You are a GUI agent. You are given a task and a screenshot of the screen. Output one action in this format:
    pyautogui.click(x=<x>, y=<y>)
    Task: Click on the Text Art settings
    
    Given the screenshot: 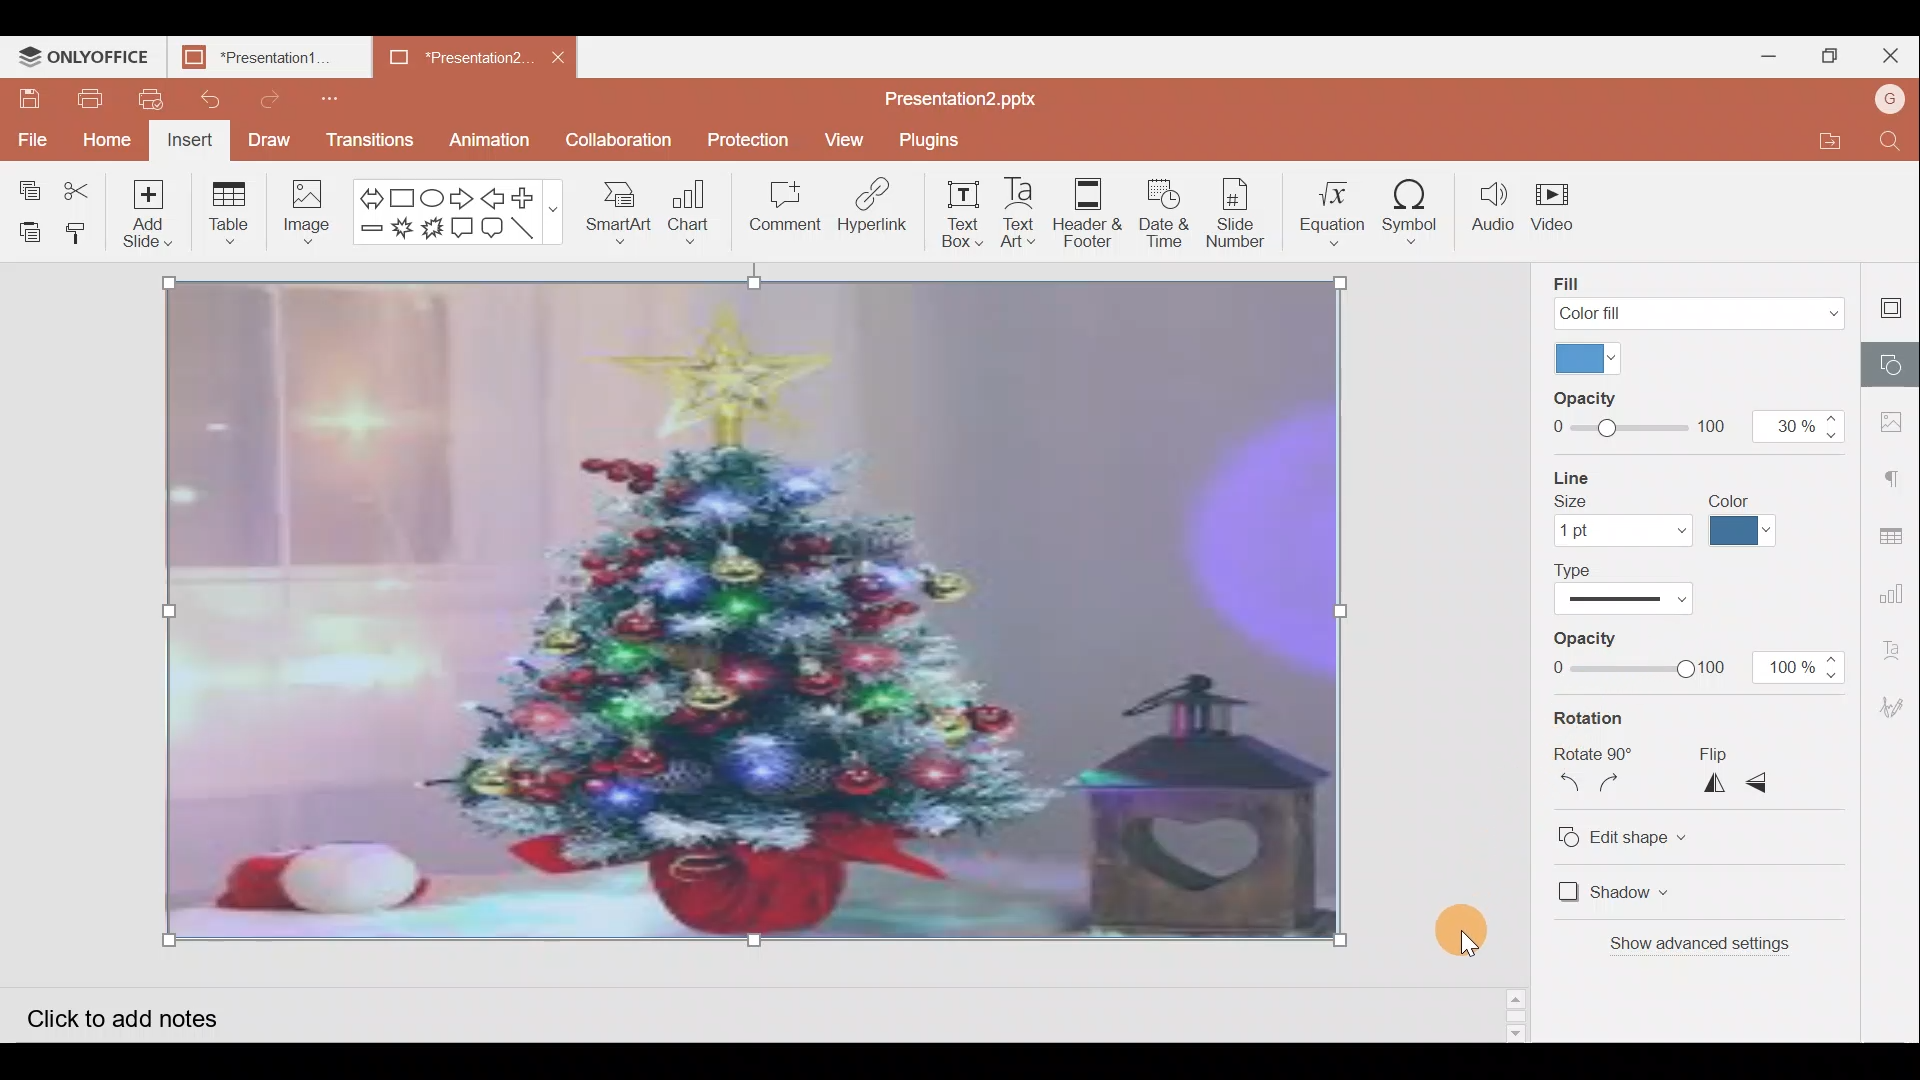 What is the action you would take?
    pyautogui.click(x=1900, y=646)
    